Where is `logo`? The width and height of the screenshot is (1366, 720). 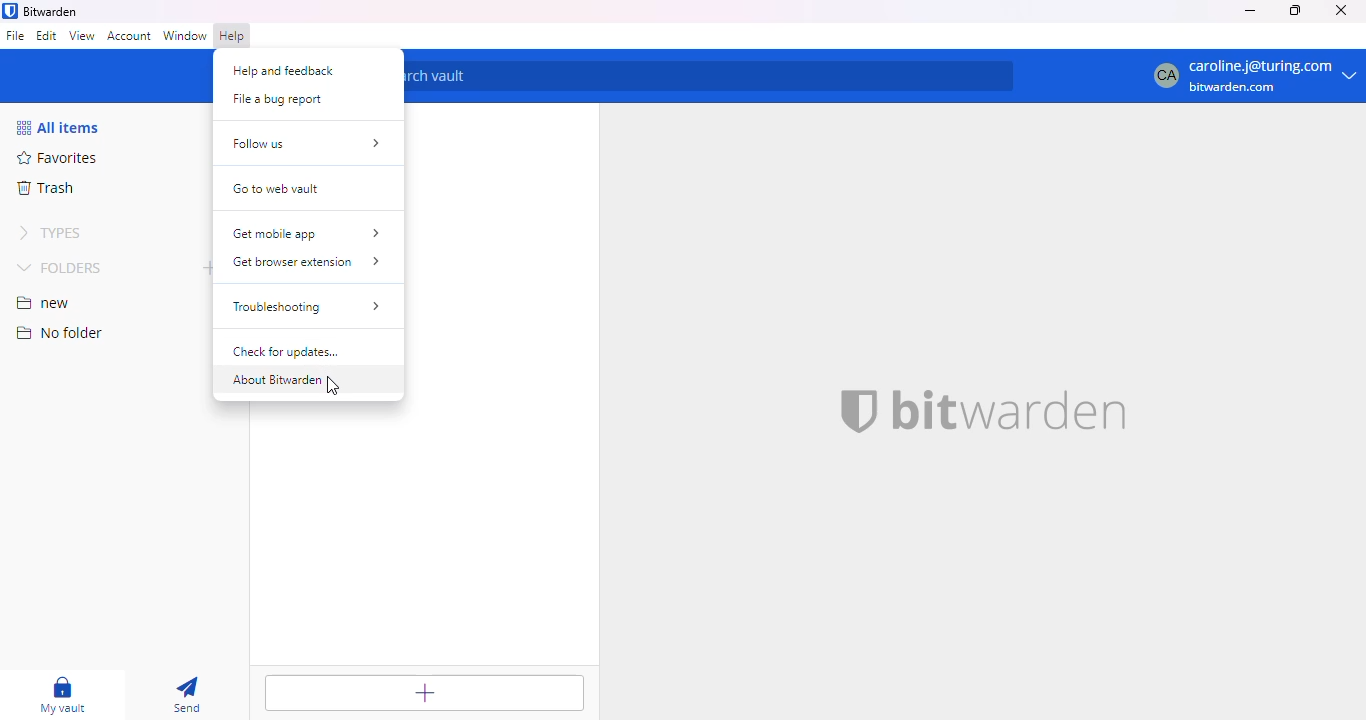
logo is located at coordinates (10, 11).